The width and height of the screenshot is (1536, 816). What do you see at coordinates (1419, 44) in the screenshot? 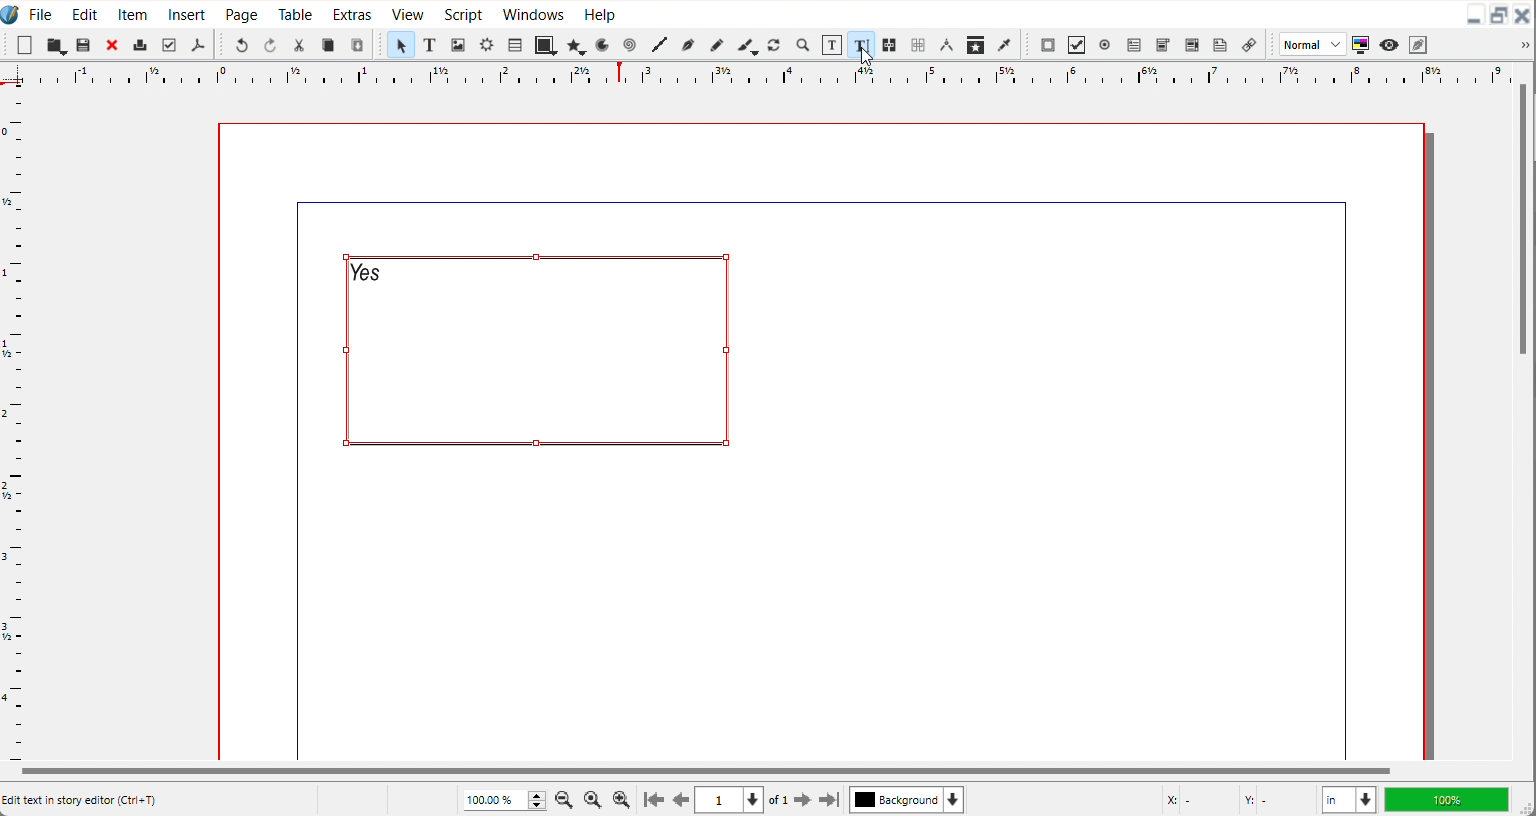
I see `Edit in preview mode` at bounding box center [1419, 44].